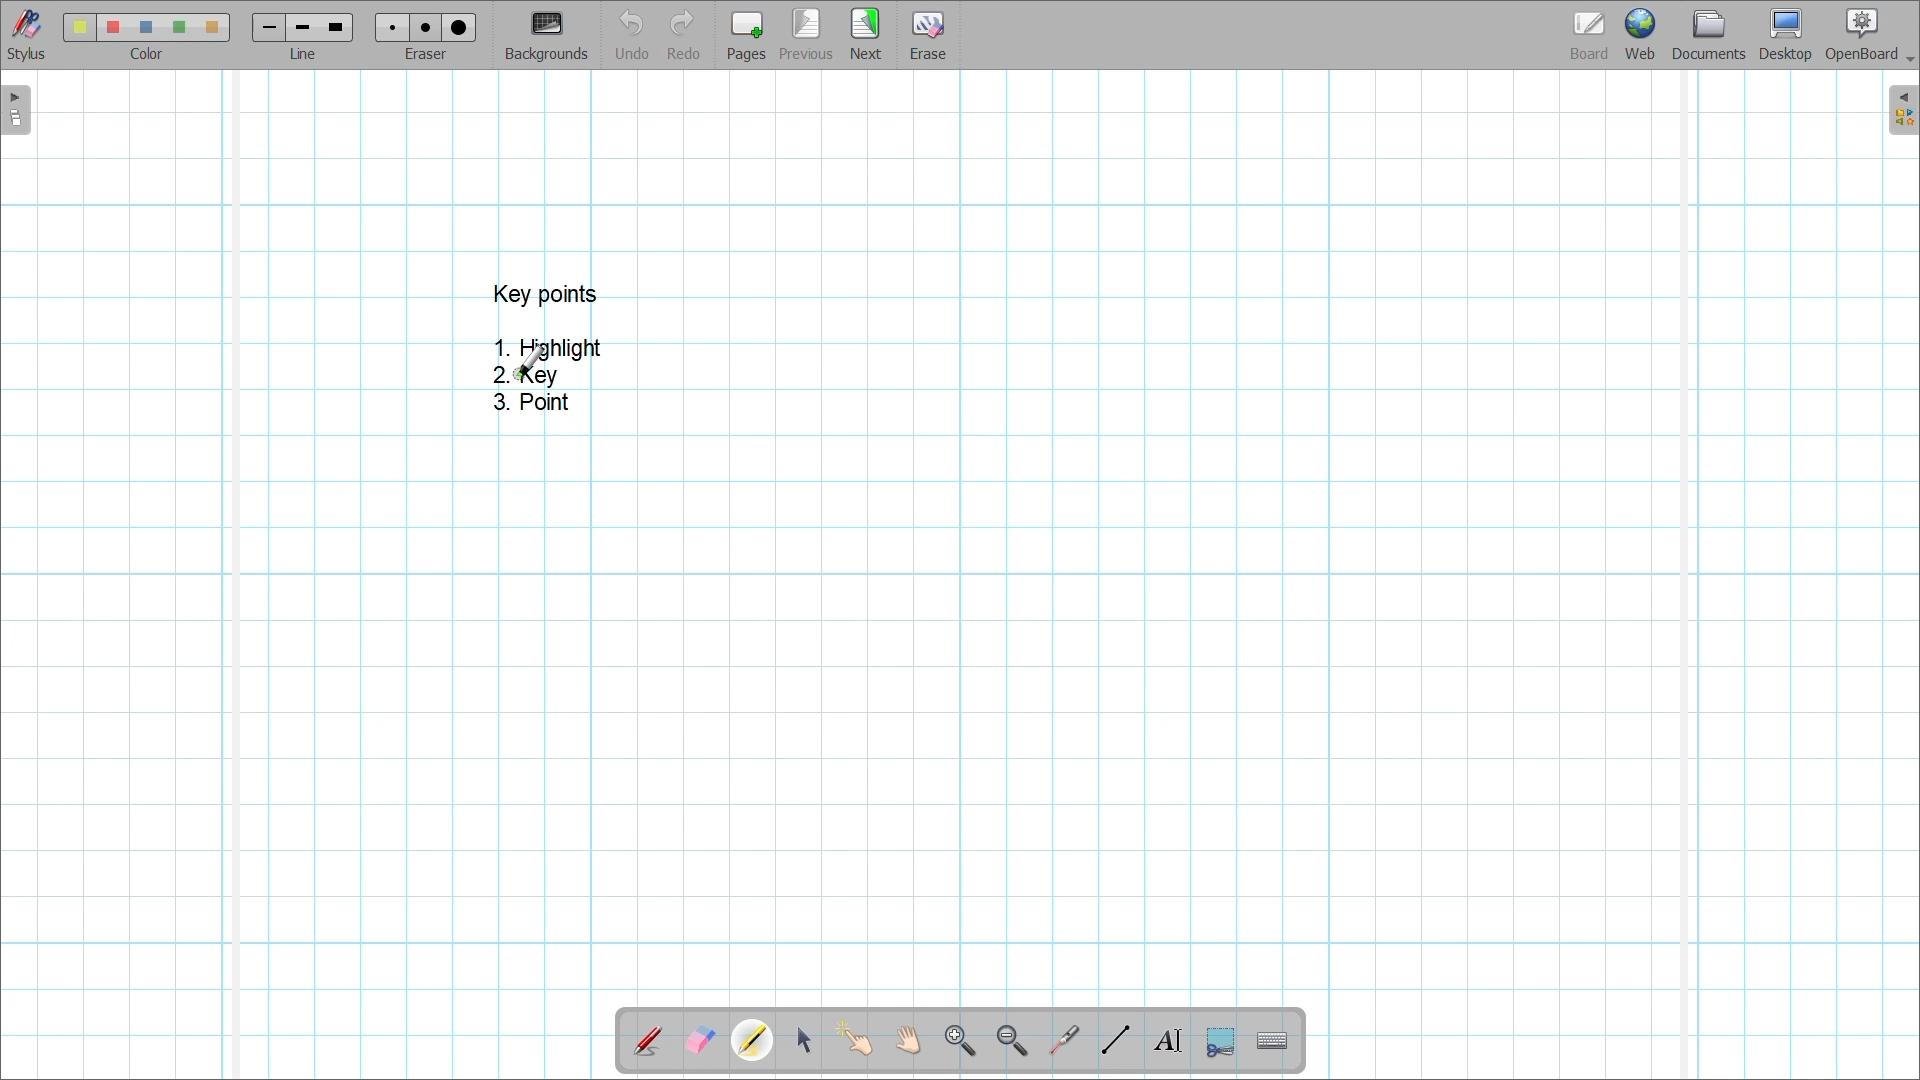 The width and height of the screenshot is (1920, 1080). I want to click on Undo, so click(633, 34).